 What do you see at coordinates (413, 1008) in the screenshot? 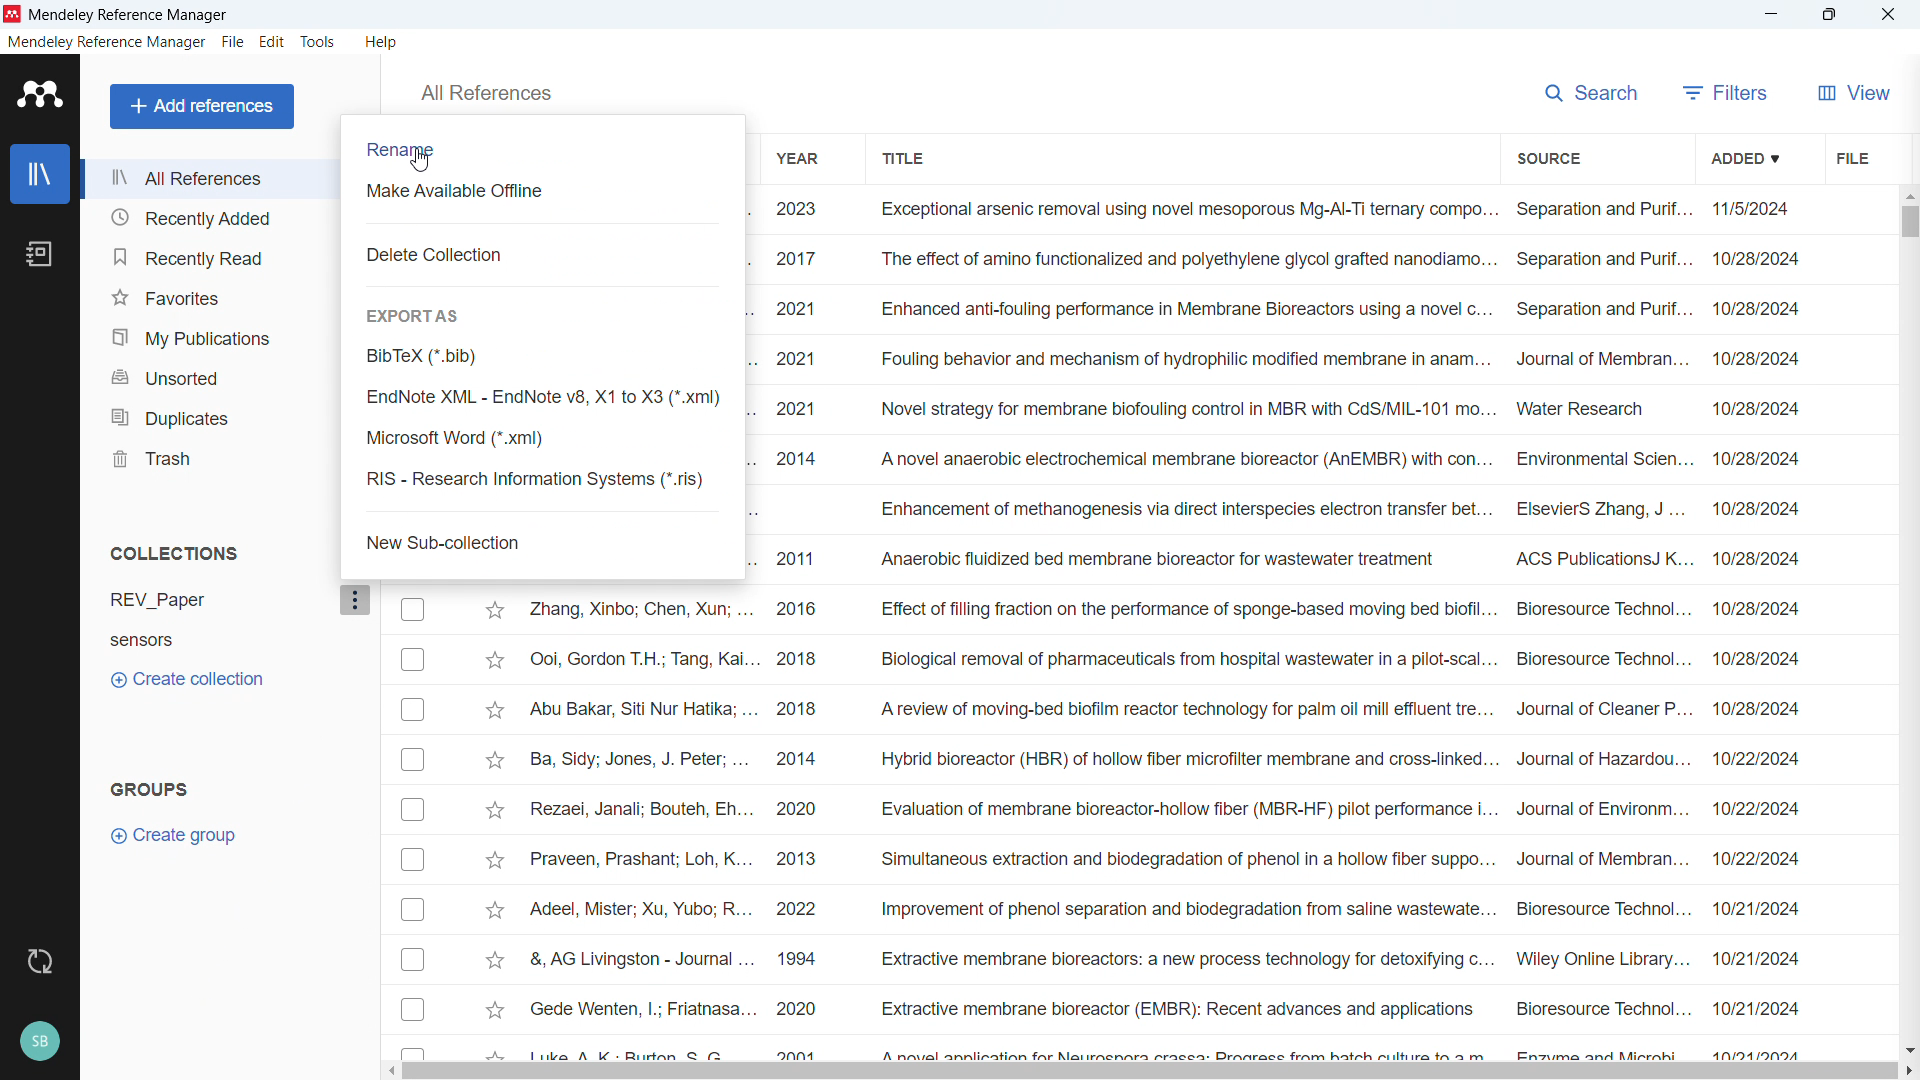
I see `Select respective publication` at bounding box center [413, 1008].